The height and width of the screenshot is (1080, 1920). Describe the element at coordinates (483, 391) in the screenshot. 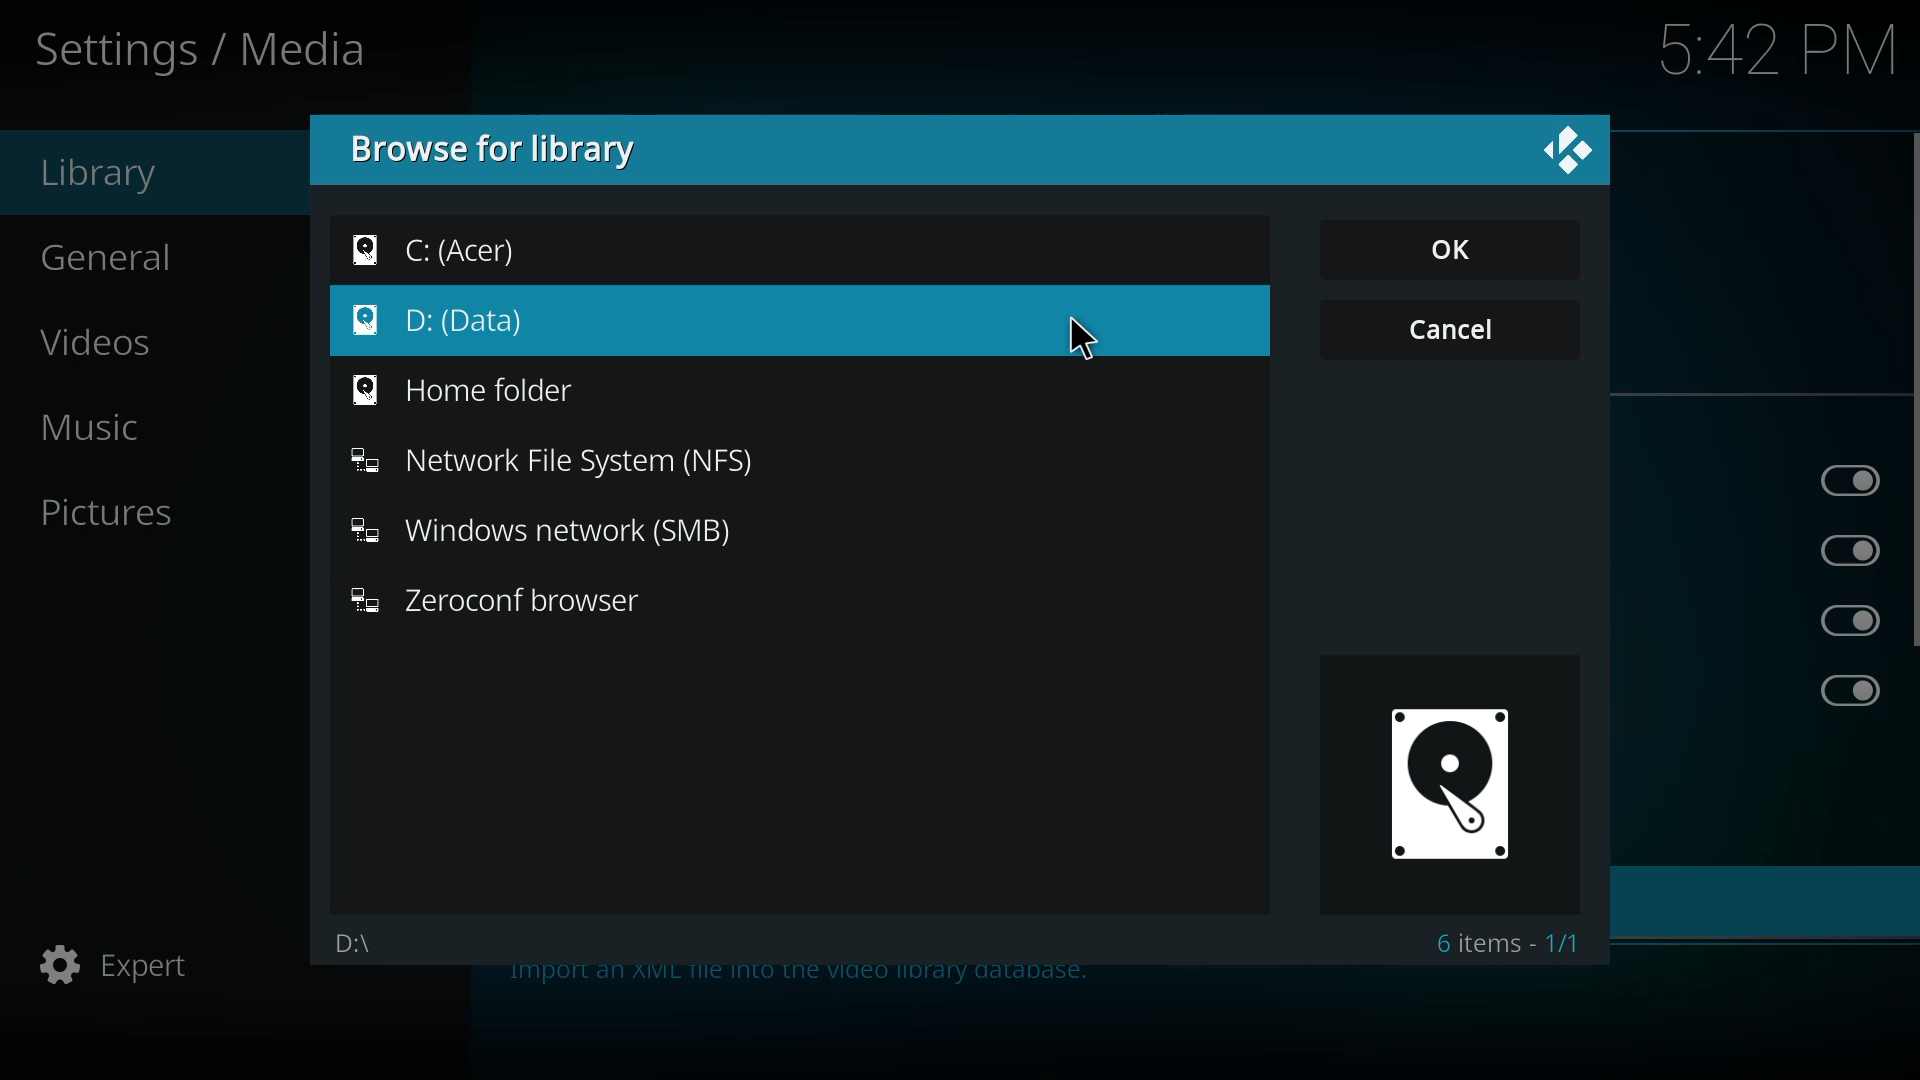

I see `home` at that location.